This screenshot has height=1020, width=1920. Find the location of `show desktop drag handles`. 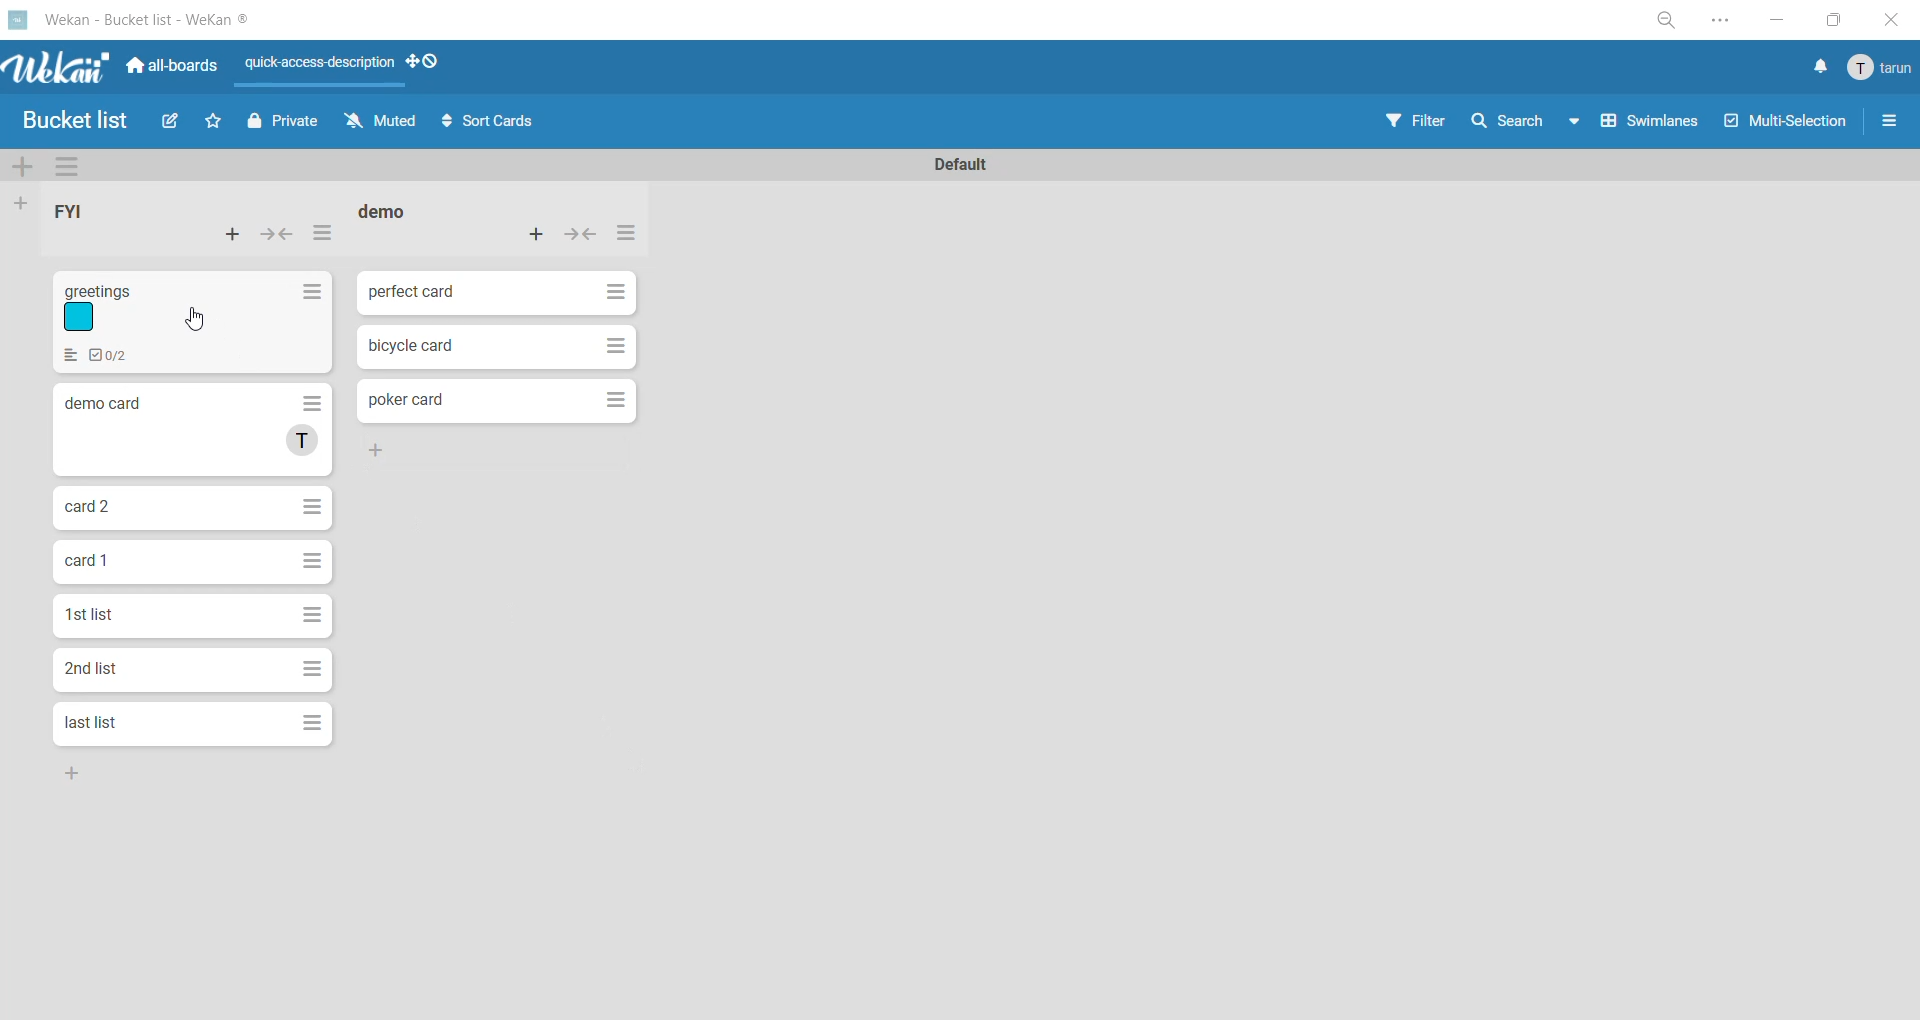

show desktop drag handles is located at coordinates (430, 66).